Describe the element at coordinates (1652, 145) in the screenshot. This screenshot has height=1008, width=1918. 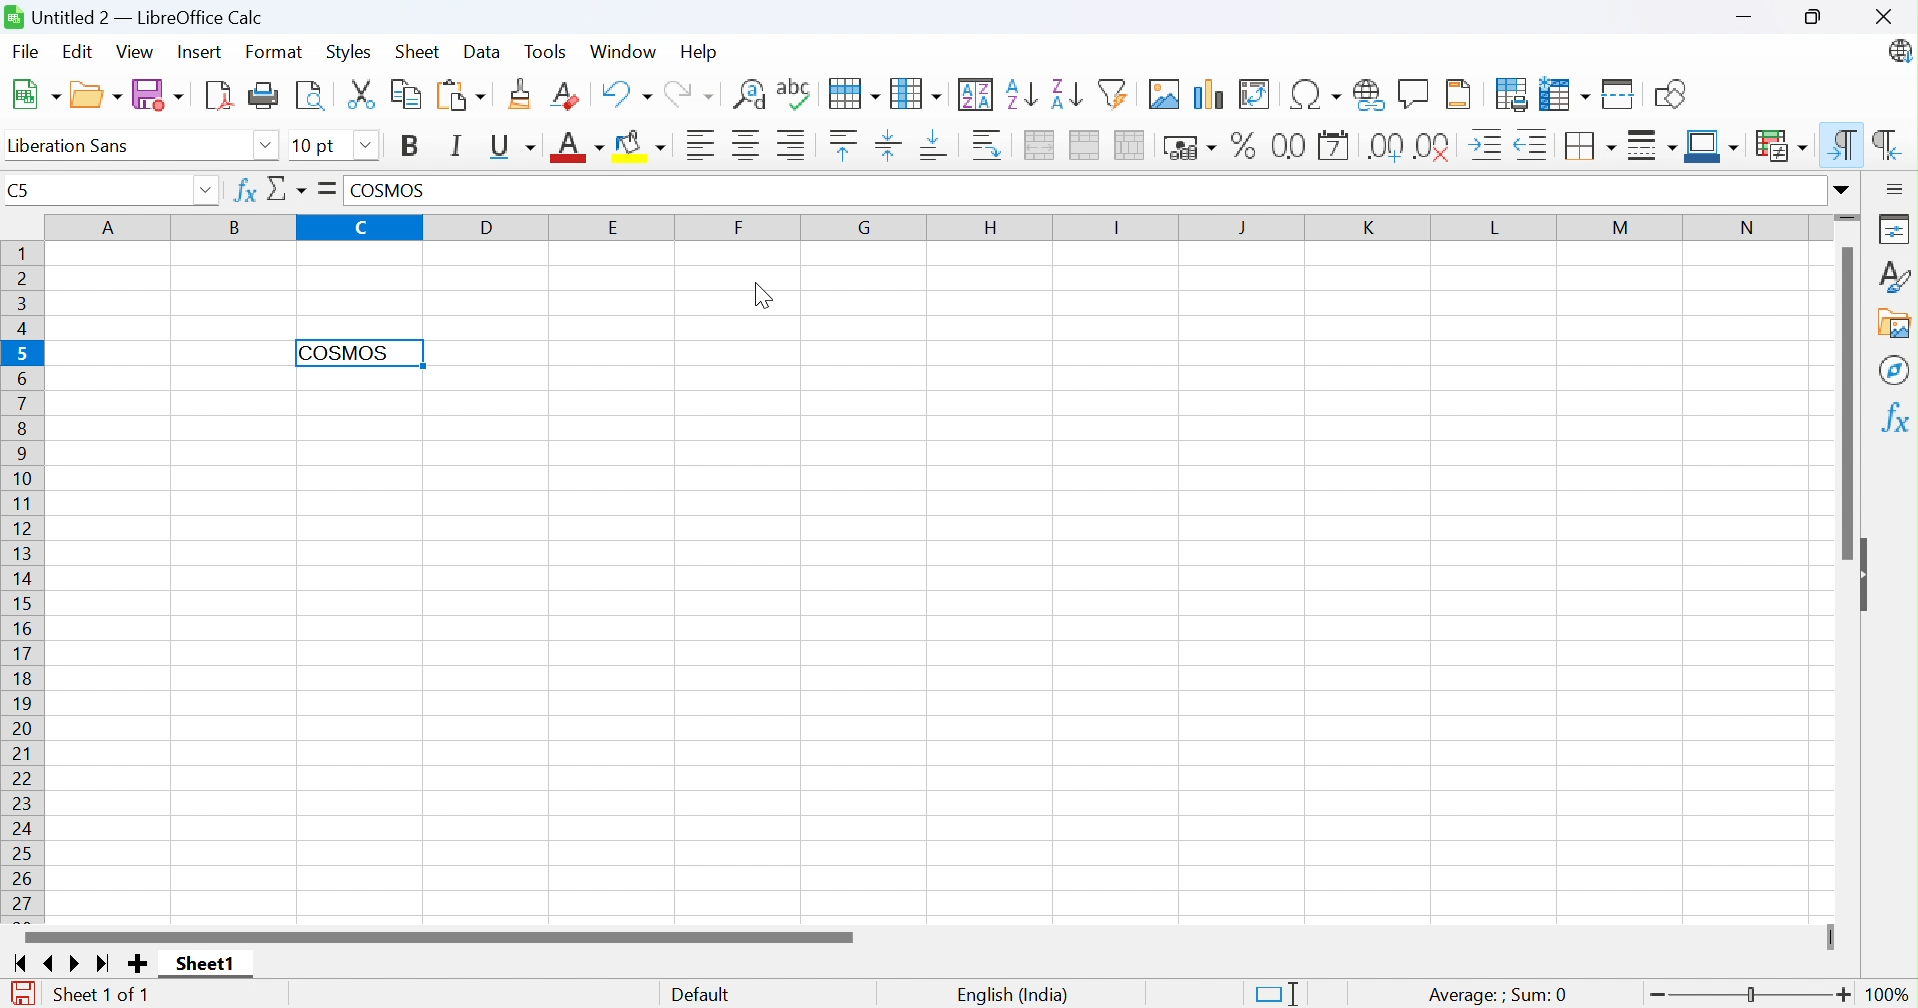
I see `Border style` at that location.